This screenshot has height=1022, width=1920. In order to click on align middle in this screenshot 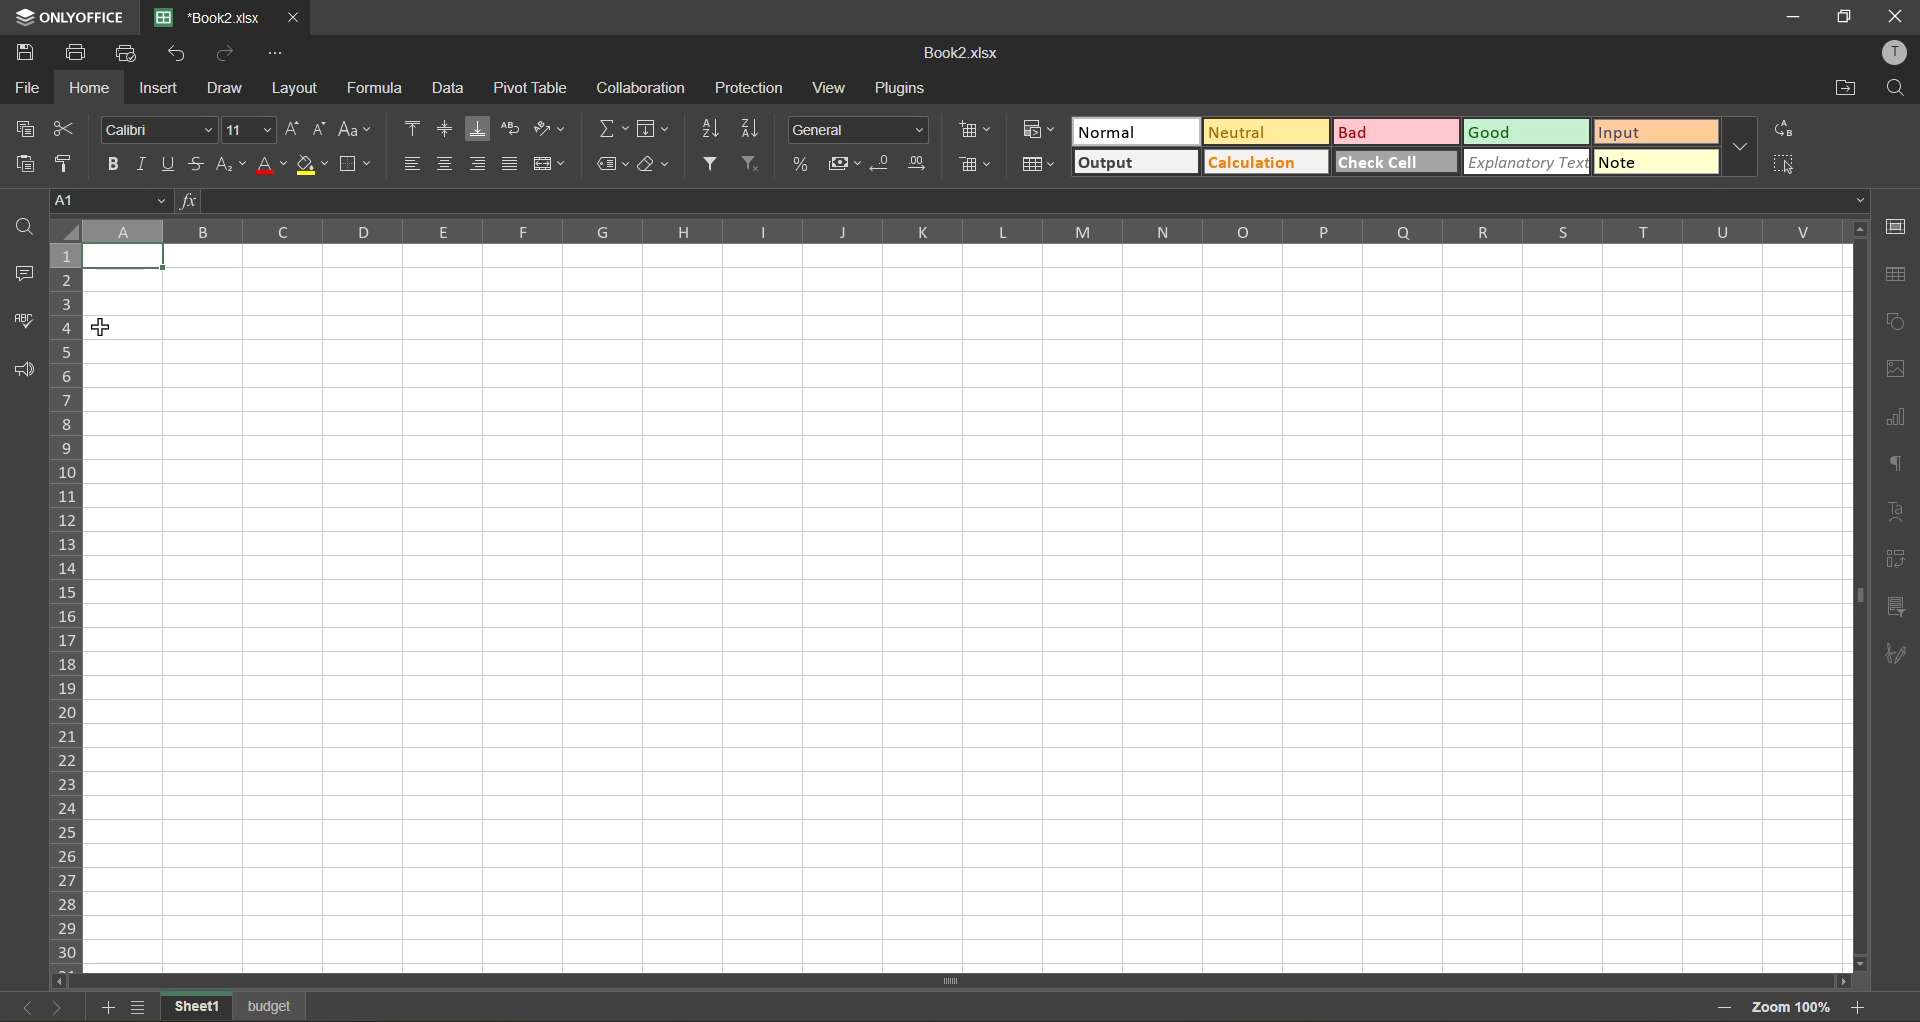, I will do `click(450, 129)`.